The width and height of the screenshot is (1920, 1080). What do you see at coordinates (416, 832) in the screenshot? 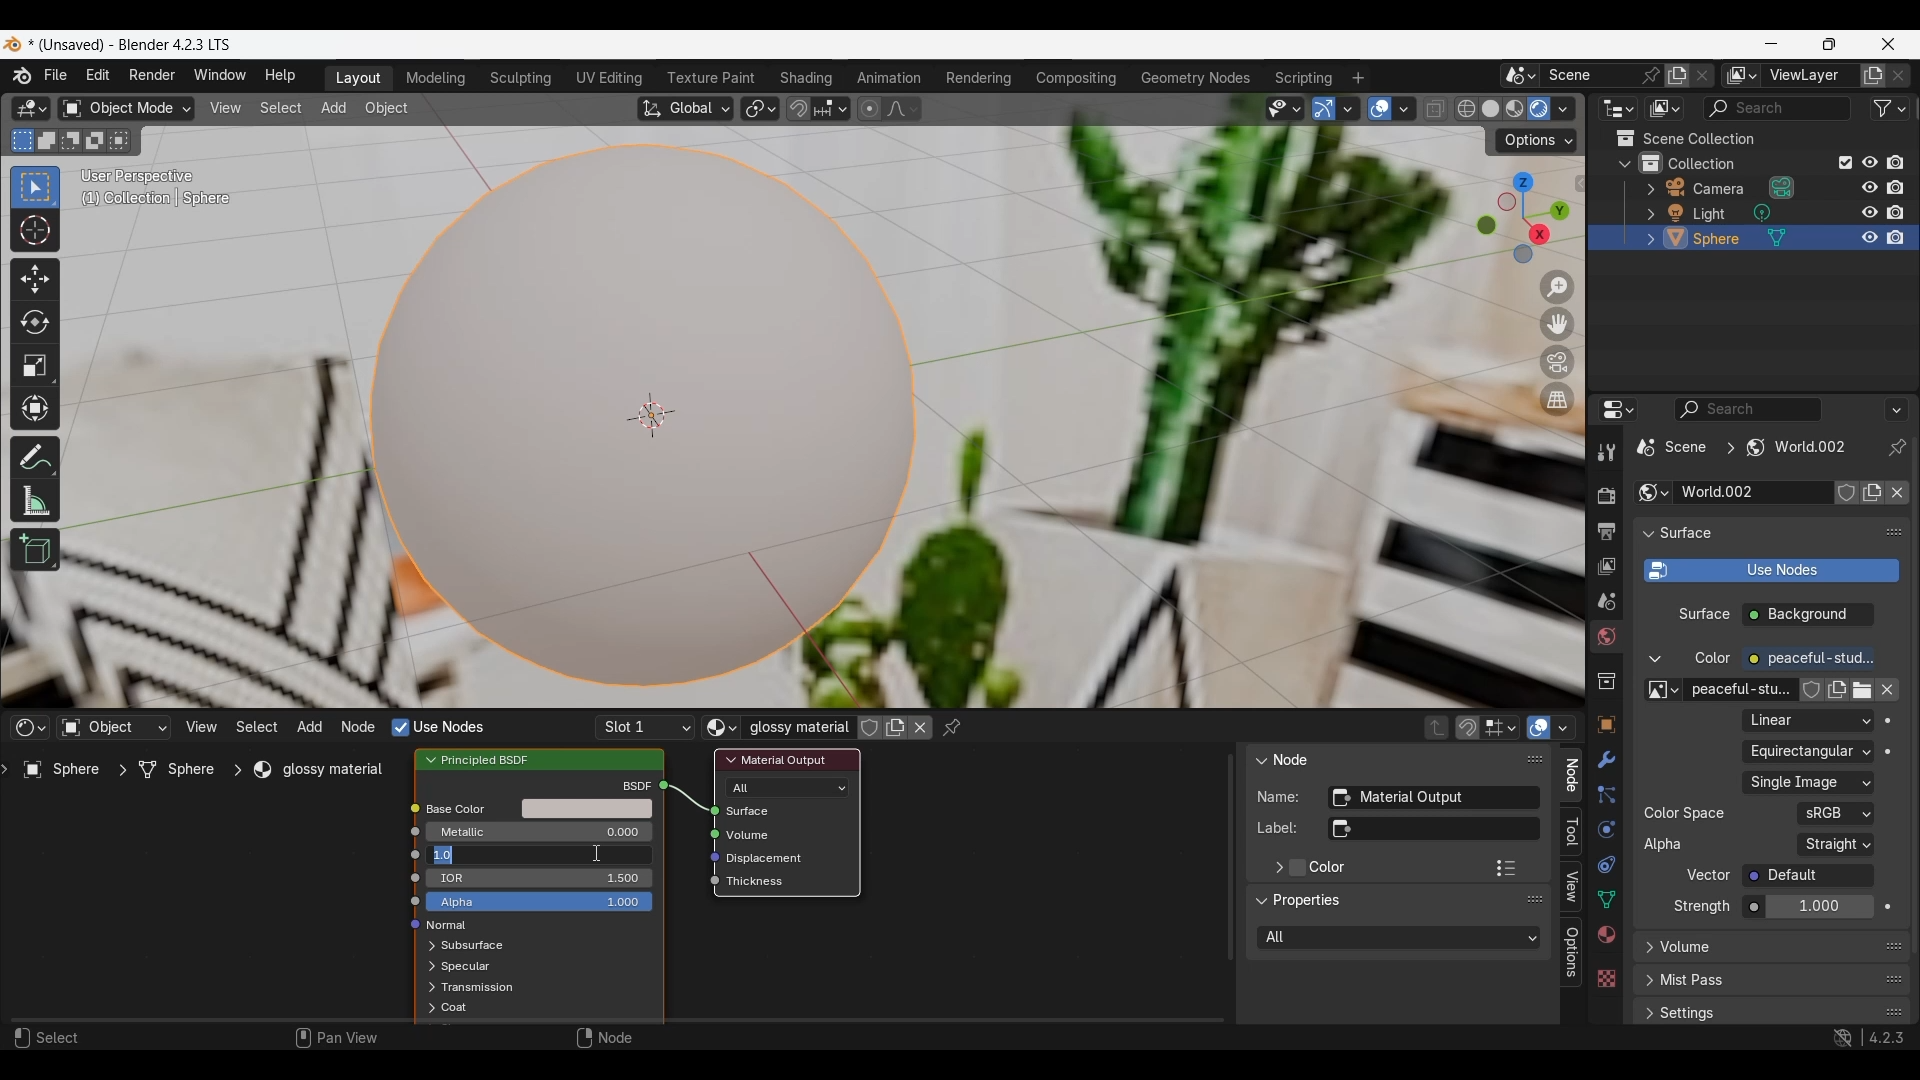
I see `icon` at bounding box center [416, 832].